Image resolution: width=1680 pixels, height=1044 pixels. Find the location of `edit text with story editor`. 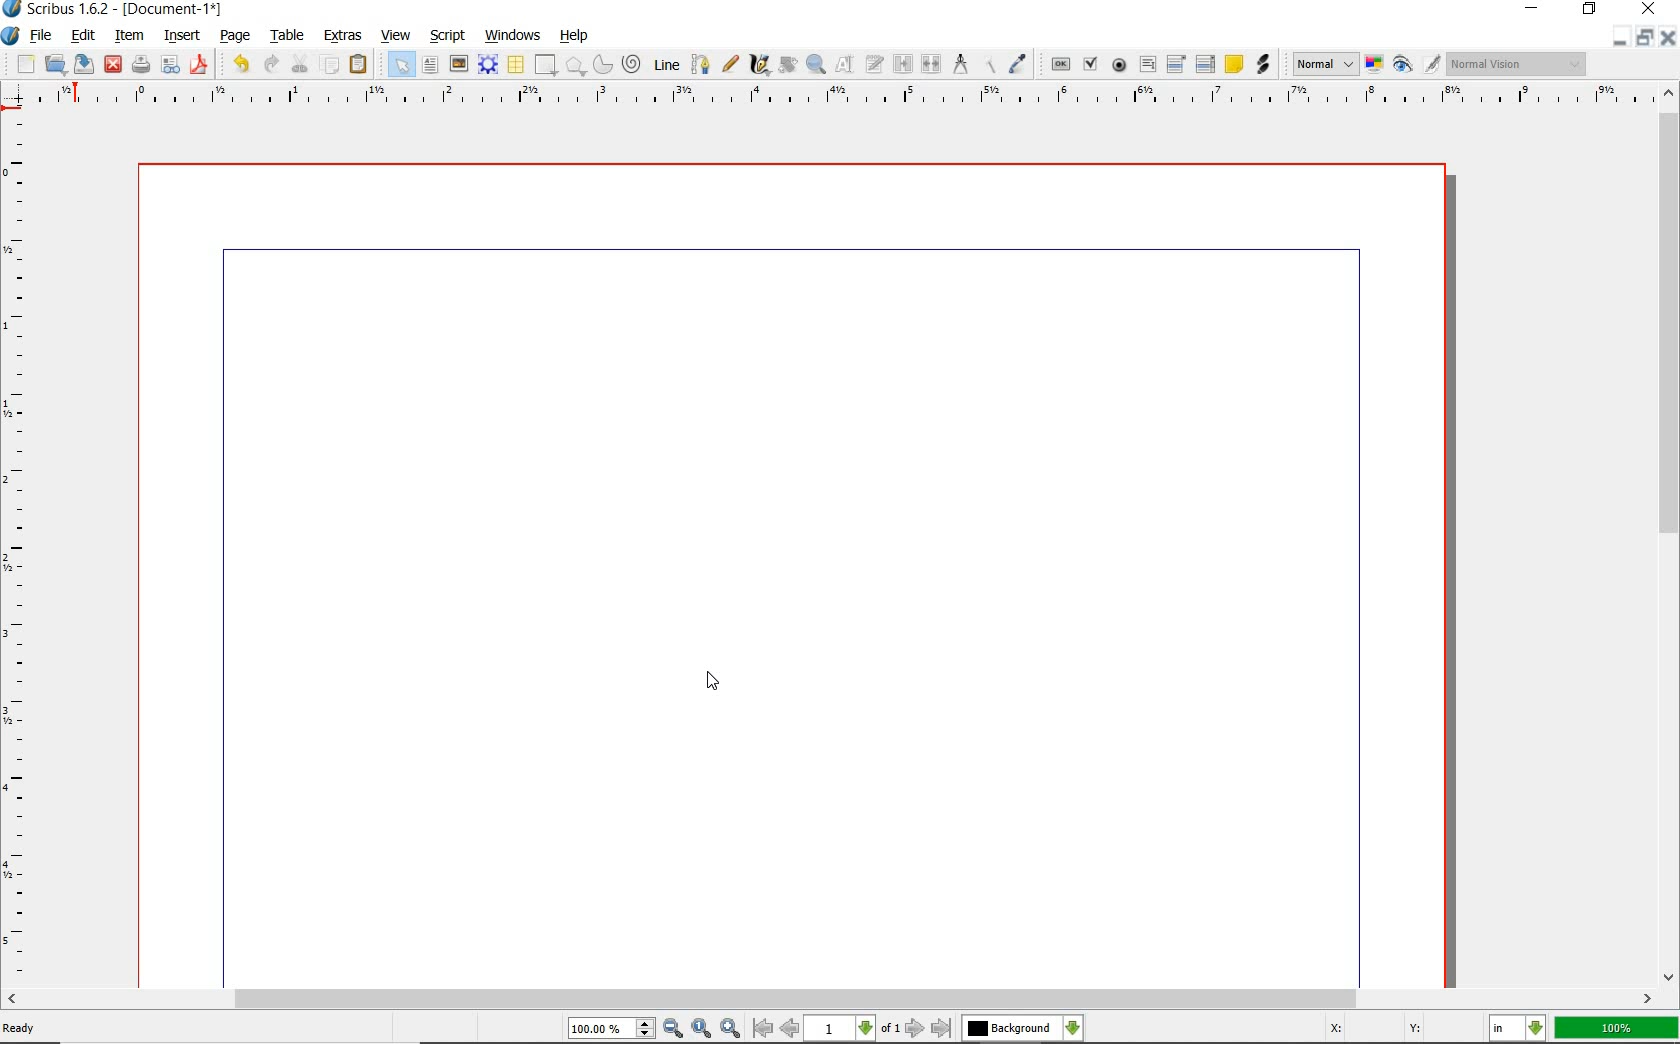

edit text with story editor is located at coordinates (875, 64).